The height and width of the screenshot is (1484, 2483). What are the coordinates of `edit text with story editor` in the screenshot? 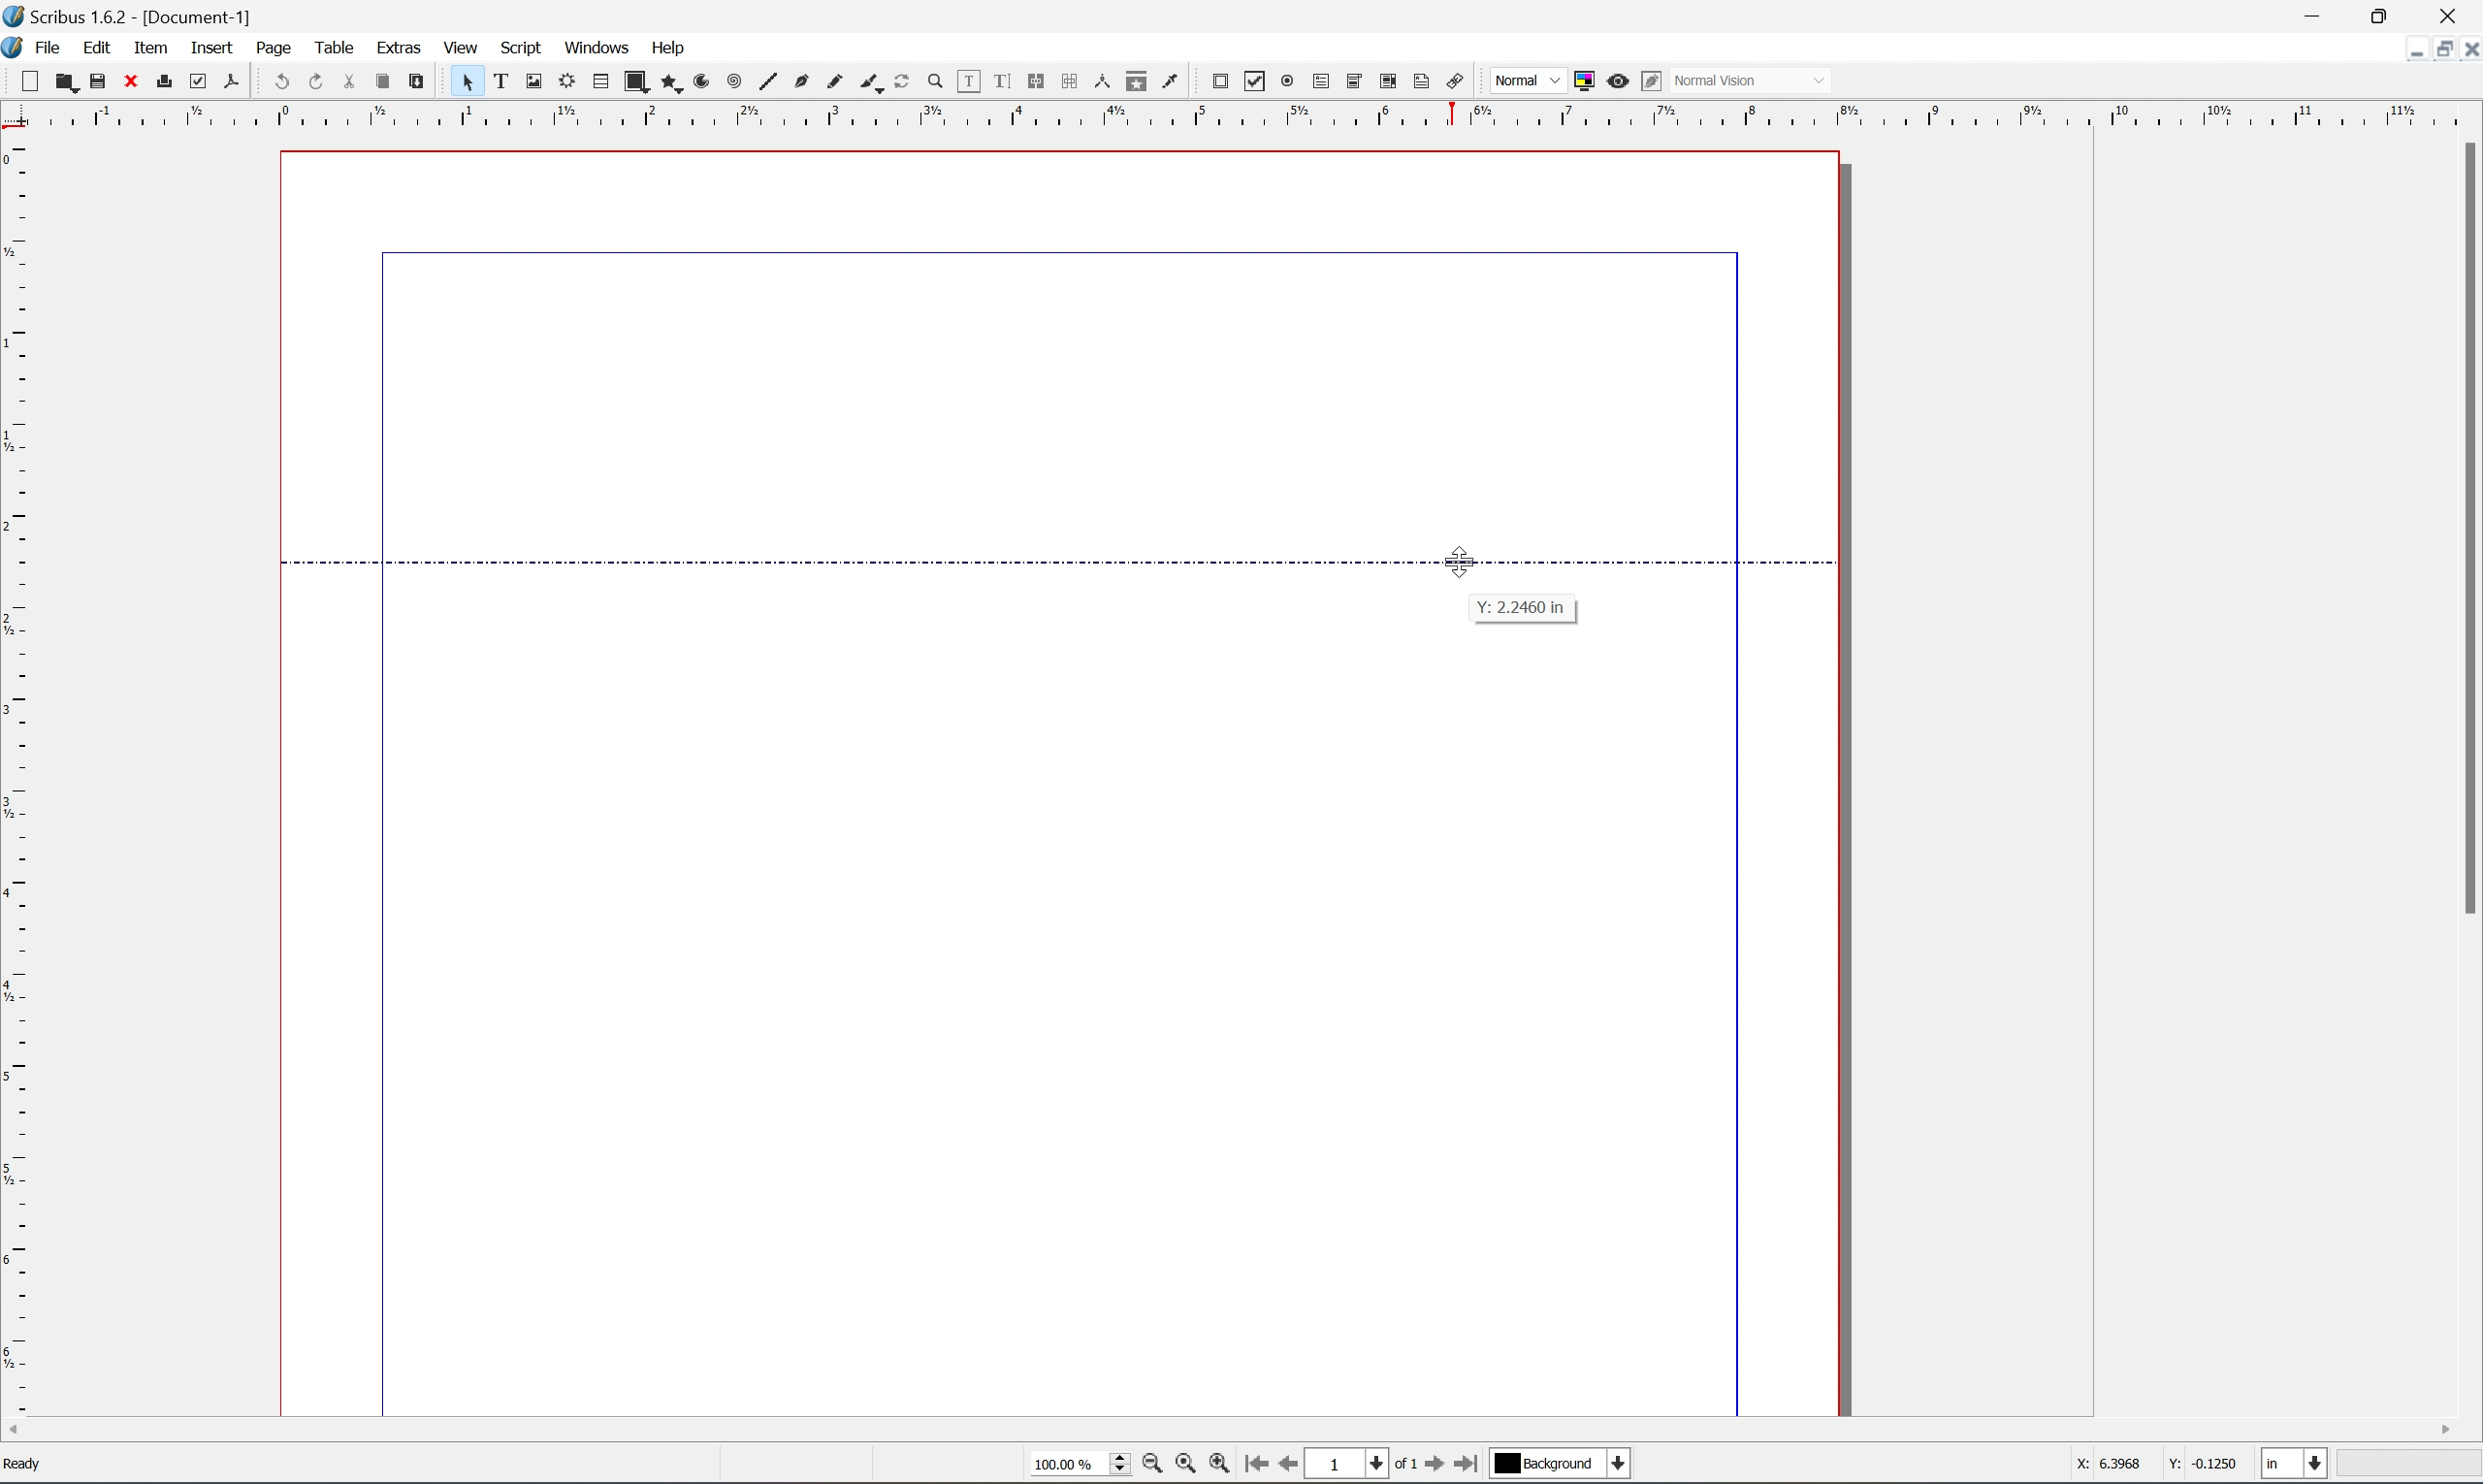 It's located at (1003, 82).